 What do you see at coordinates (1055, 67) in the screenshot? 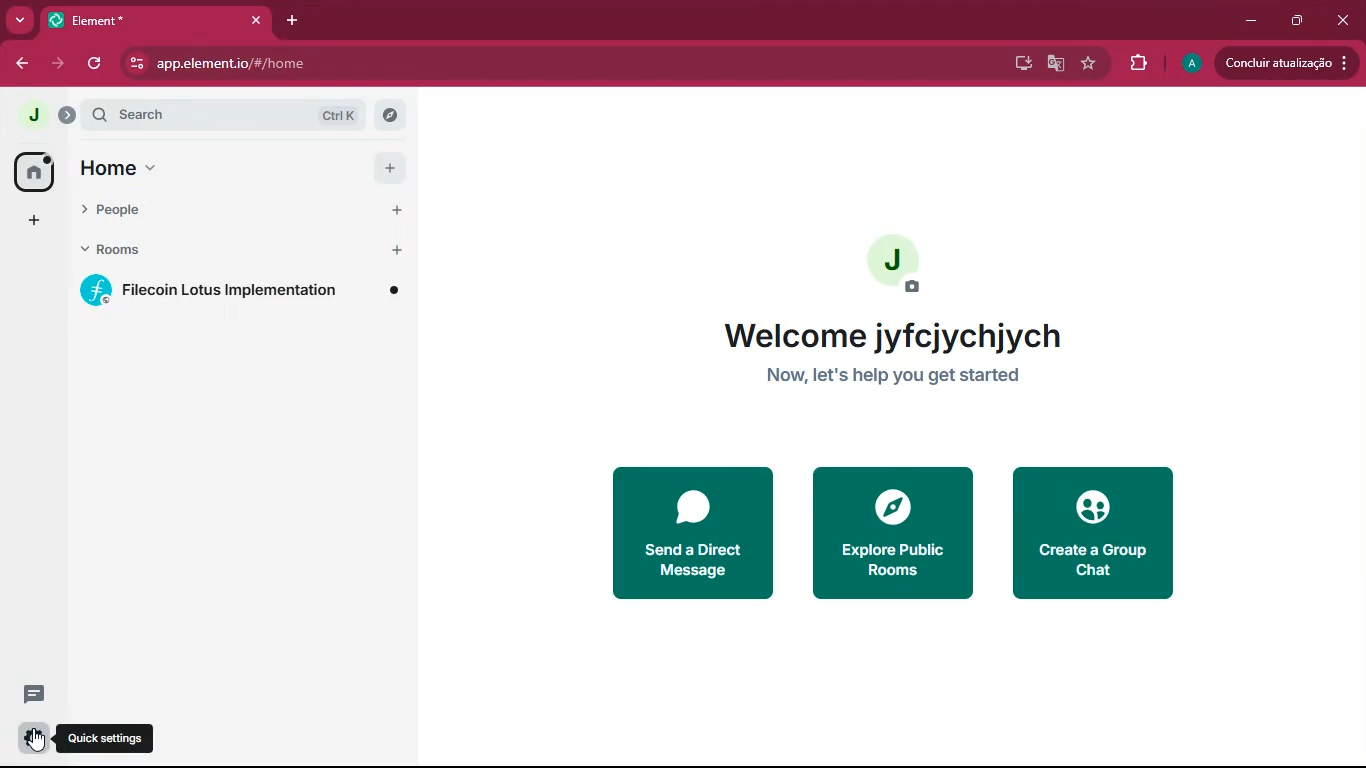
I see `google translate` at bounding box center [1055, 67].